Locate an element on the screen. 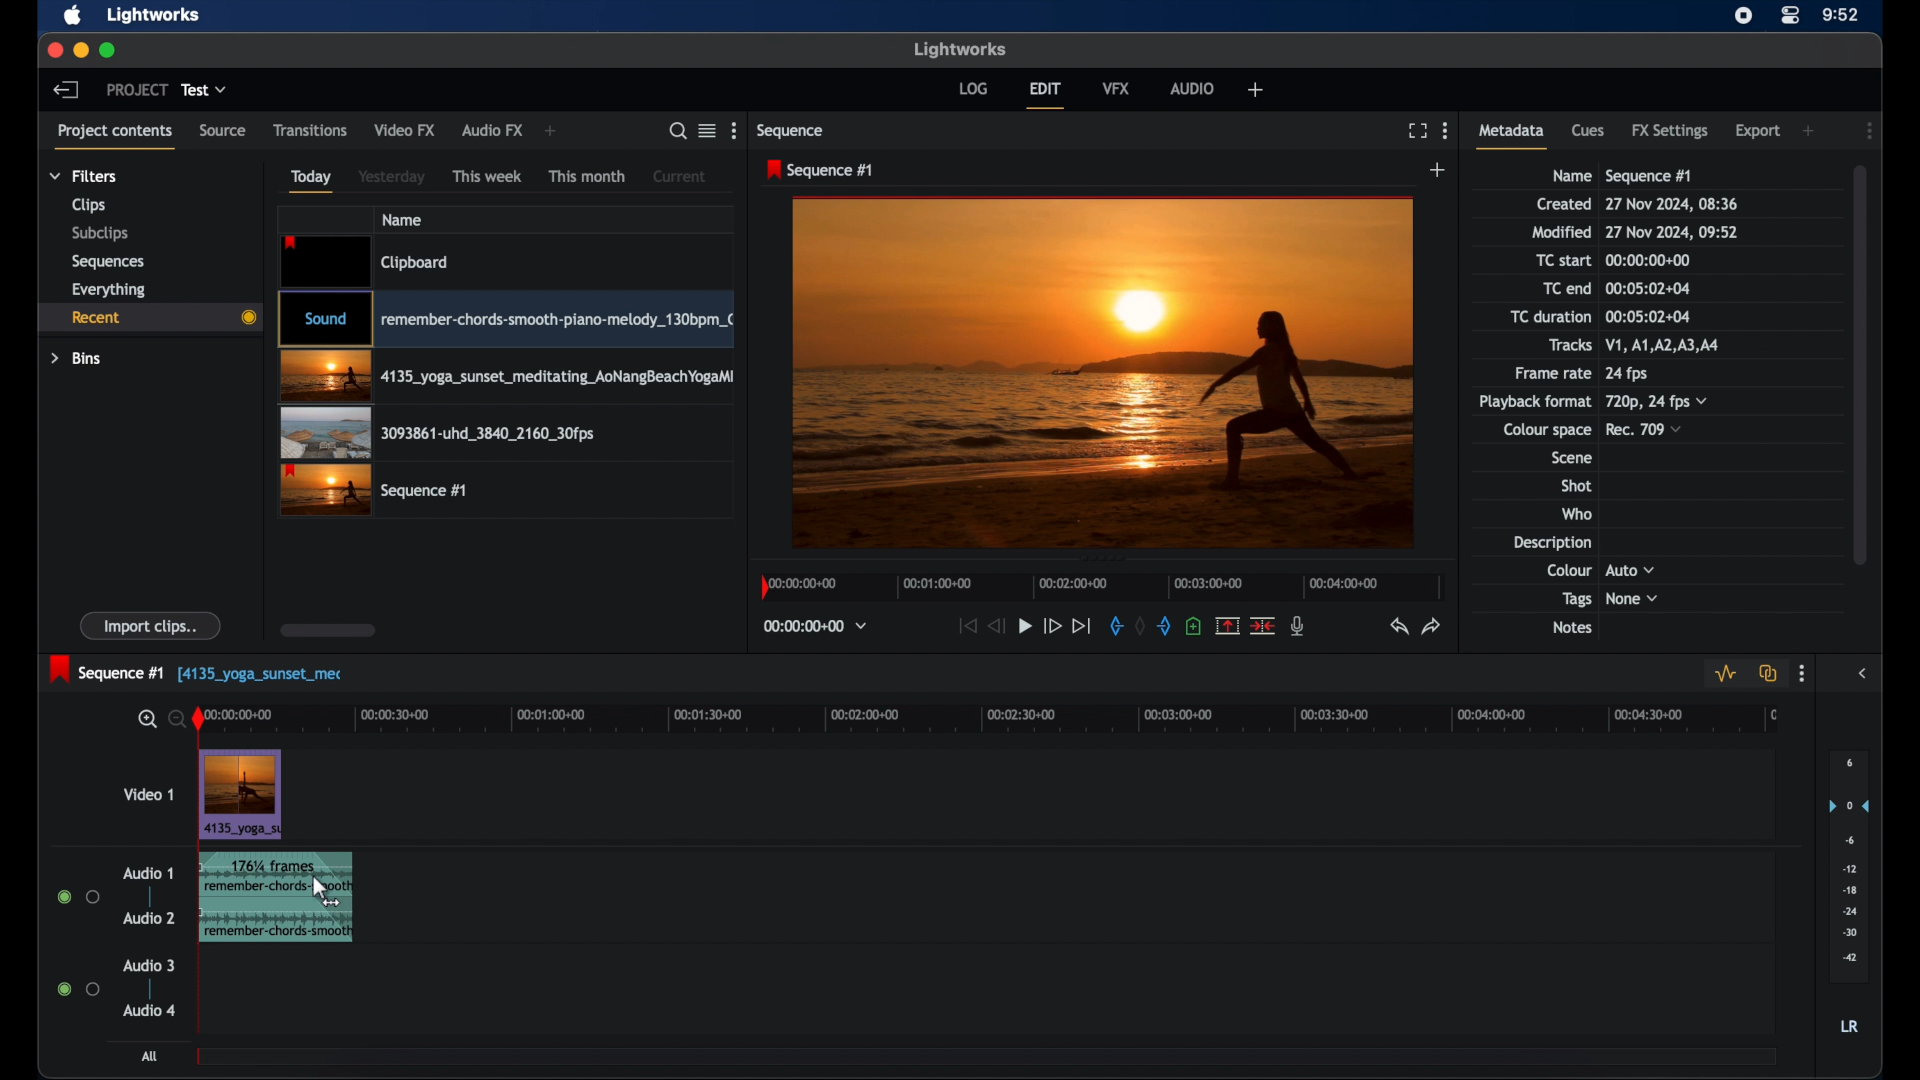 The height and width of the screenshot is (1080, 1920). add is located at coordinates (1439, 169).